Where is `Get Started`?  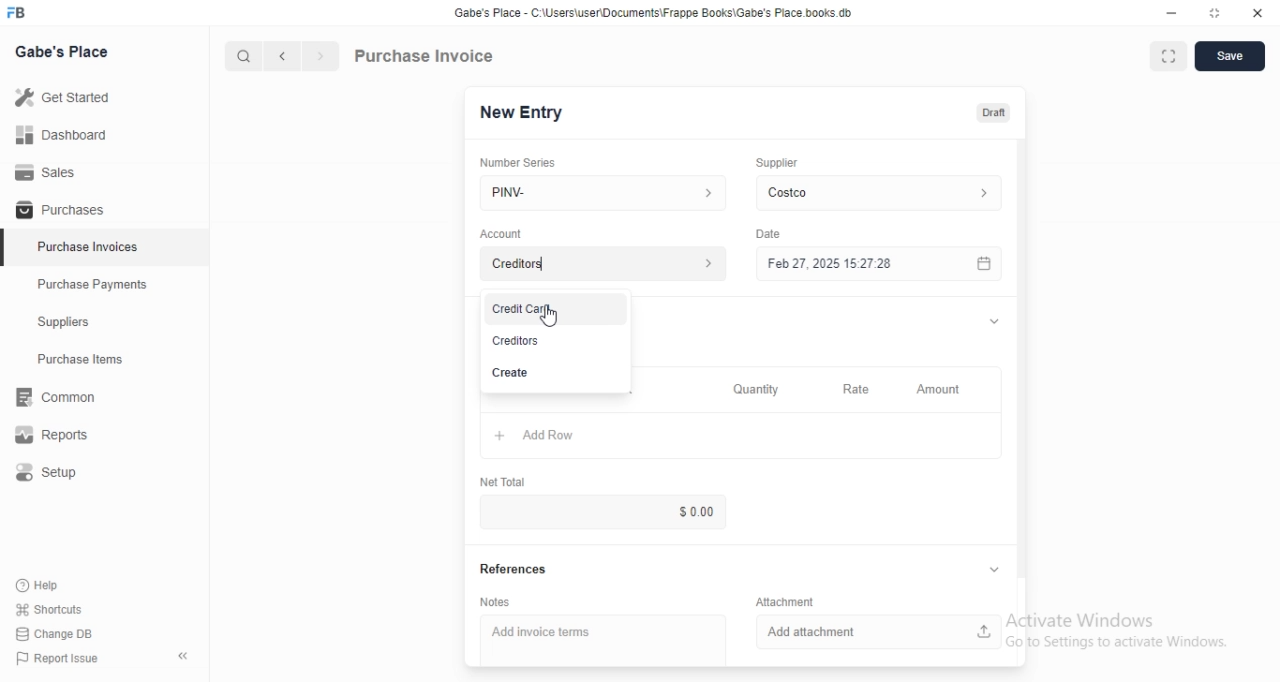 Get Started is located at coordinates (104, 97).